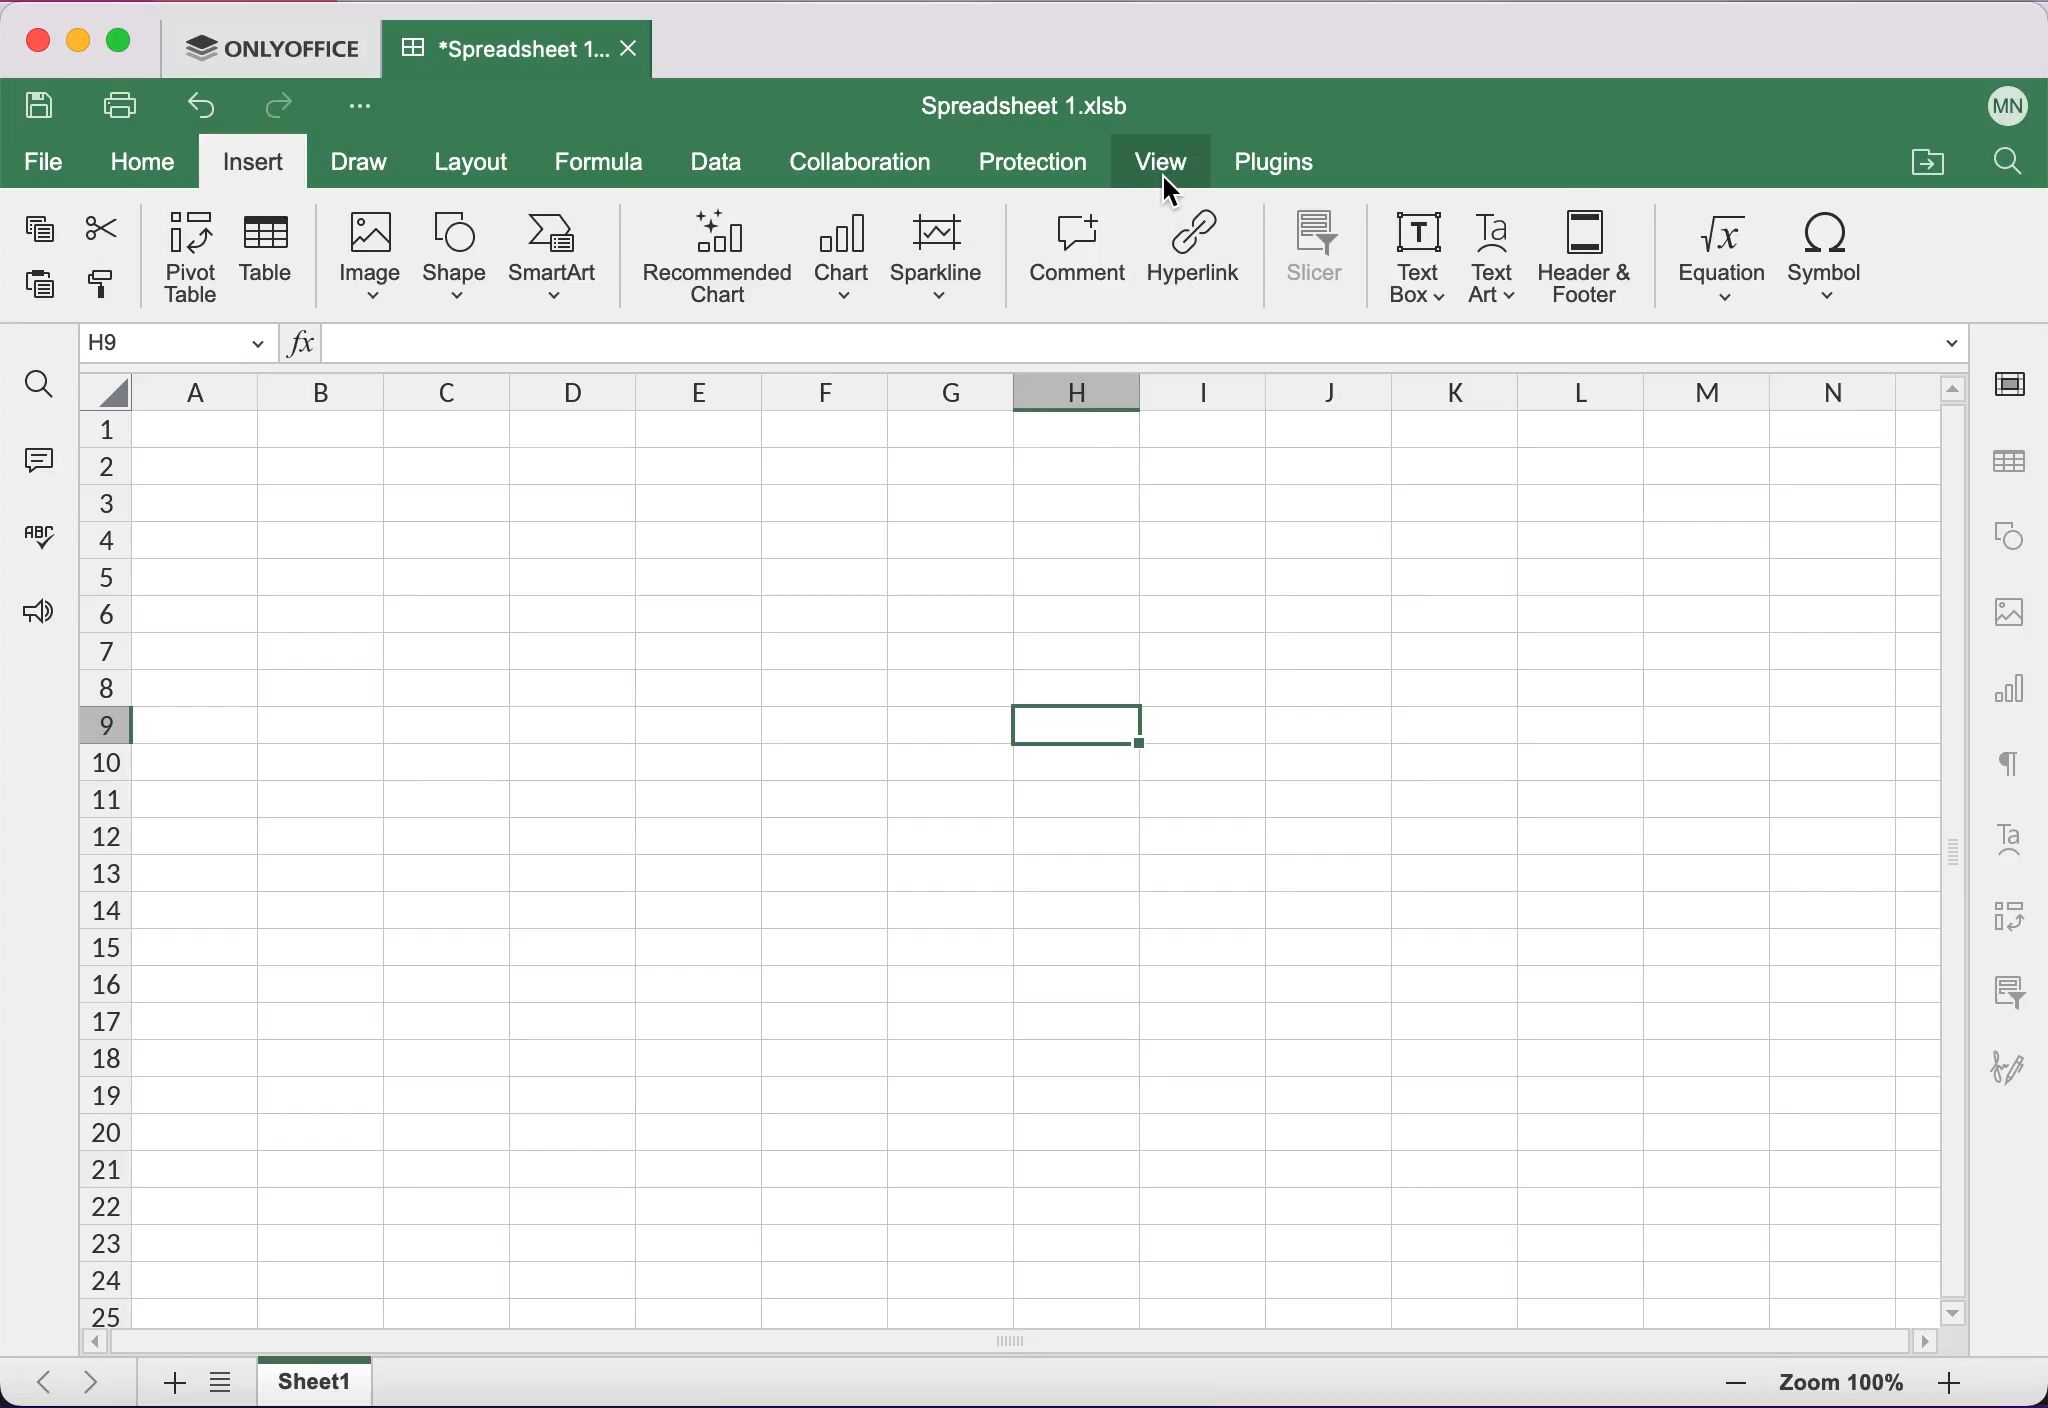 The height and width of the screenshot is (1408, 2048). What do you see at coordinates (1173, 188) in the screenshot?
I see `cursor` at bounding box center [1173, 188].